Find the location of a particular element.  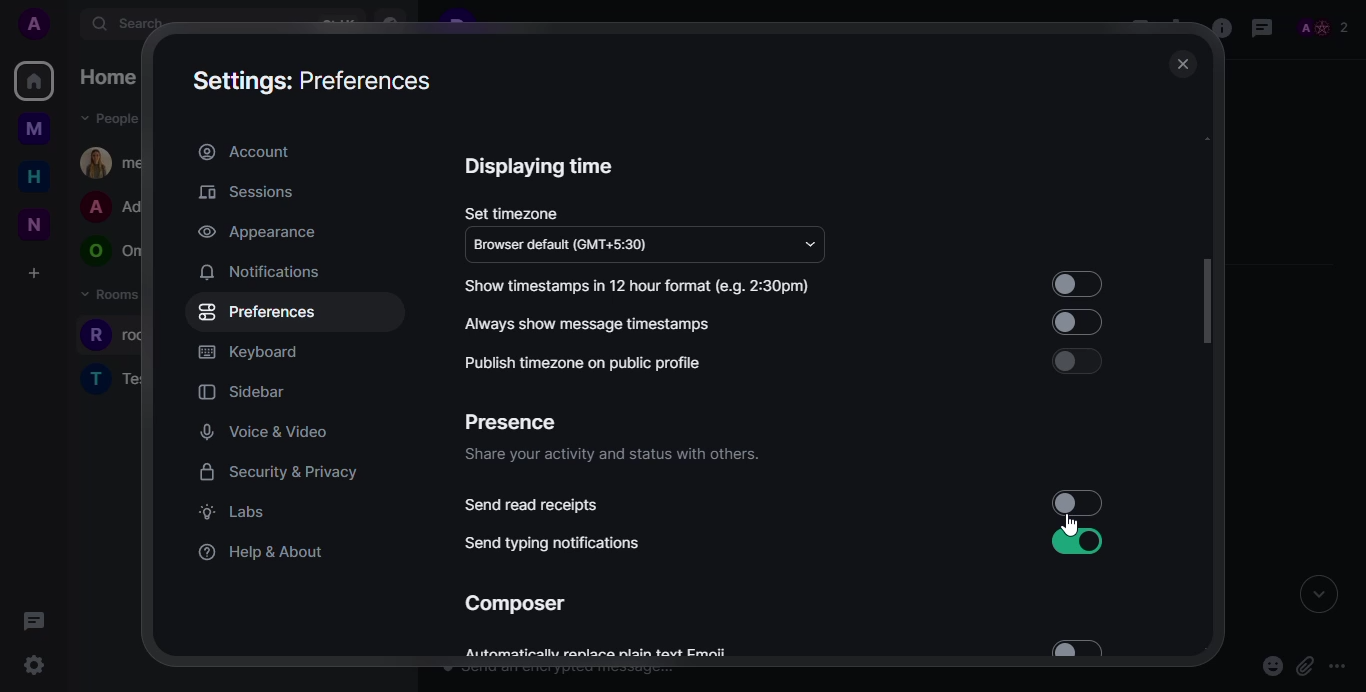

room is located at coordinates (115, 377).